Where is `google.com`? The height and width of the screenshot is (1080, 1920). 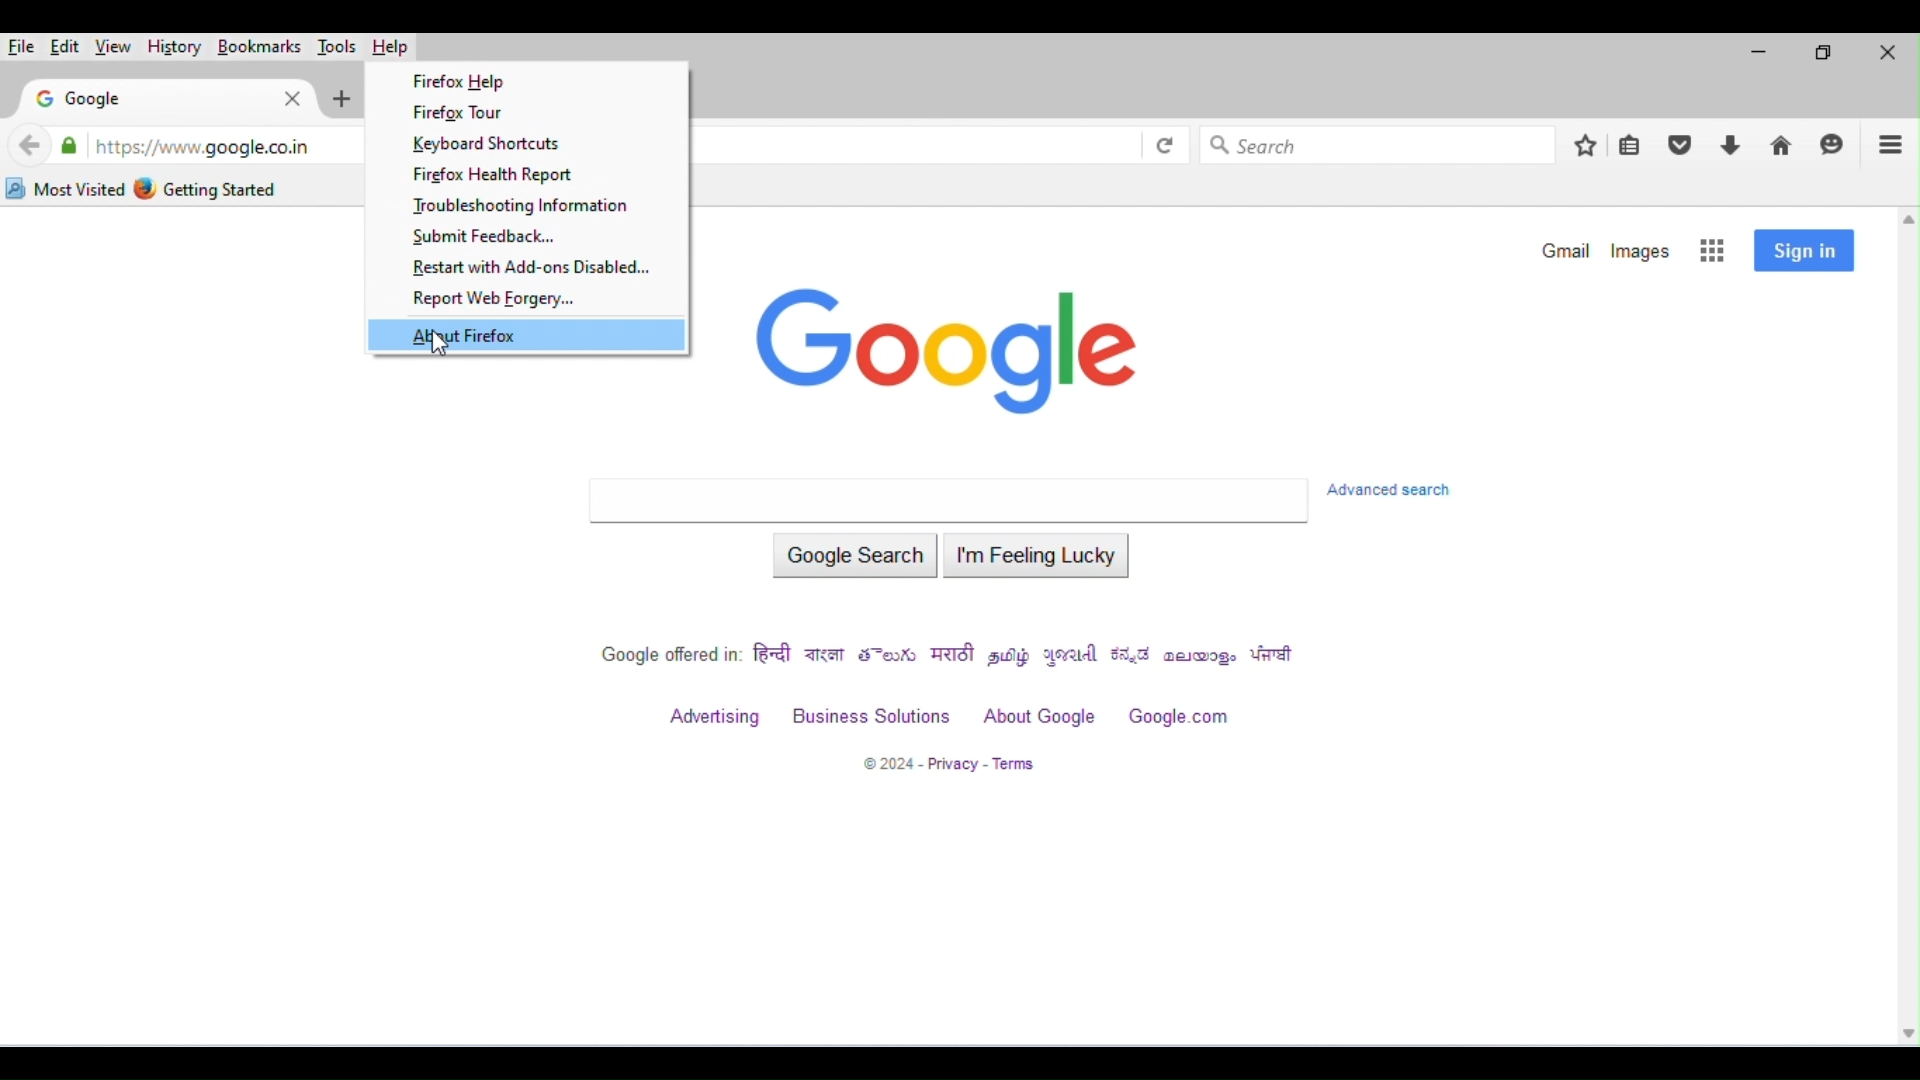
google.com is located at coordinates (1182, 717).